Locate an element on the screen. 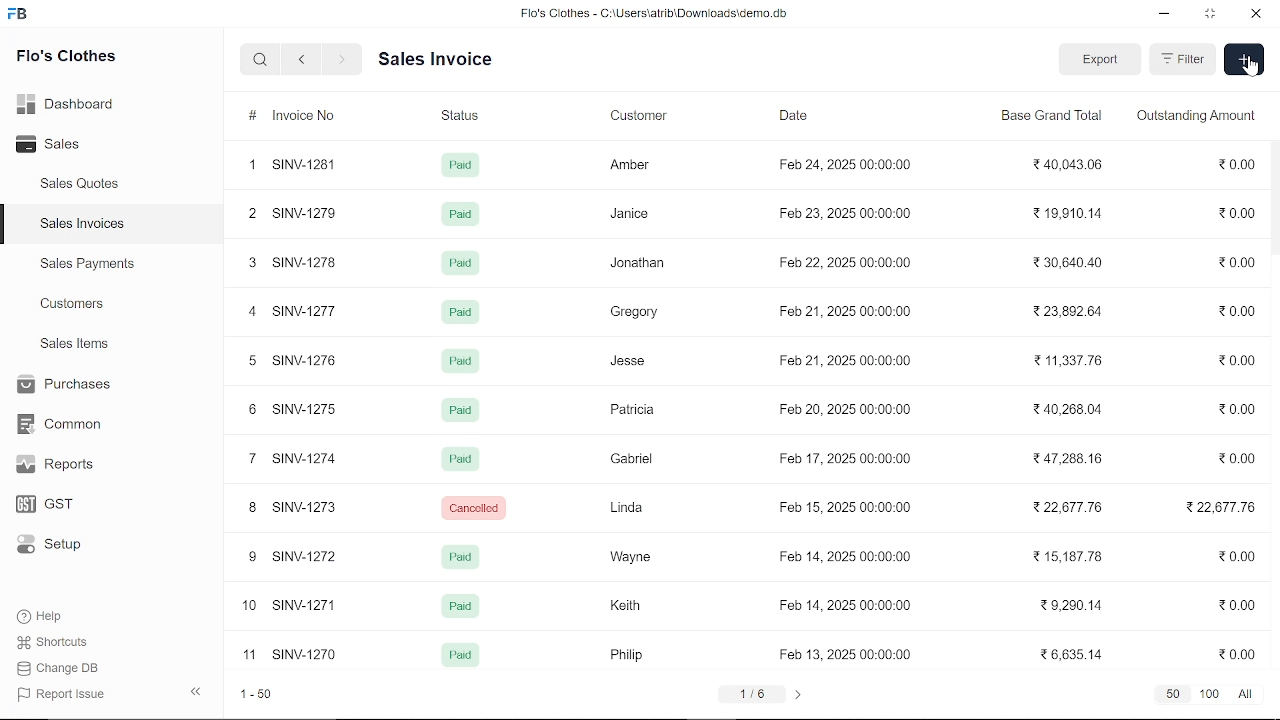 The image size is (1280, 720). Help is located at coordinates (42, 616).